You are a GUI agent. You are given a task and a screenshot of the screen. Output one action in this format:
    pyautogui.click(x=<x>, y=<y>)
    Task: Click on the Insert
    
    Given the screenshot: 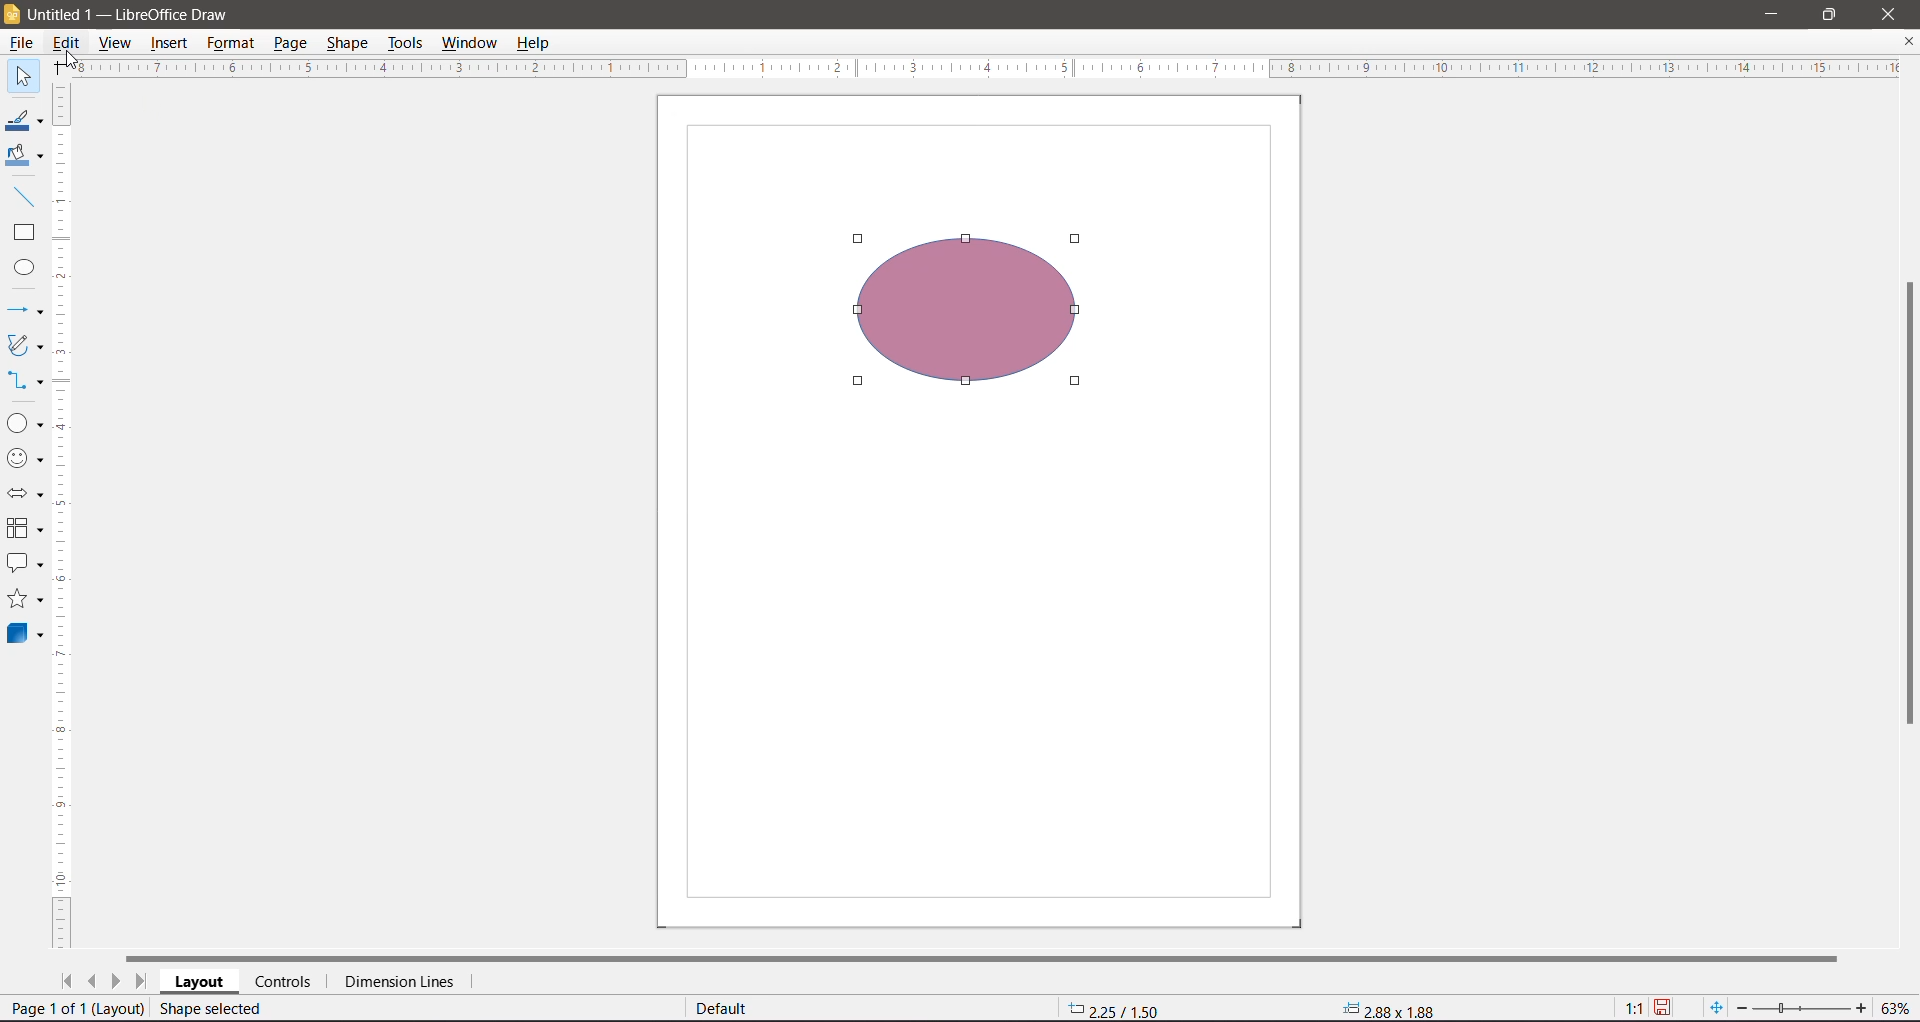 What is the action you would take?
    pyautogui.click(x=169, y=42)
    